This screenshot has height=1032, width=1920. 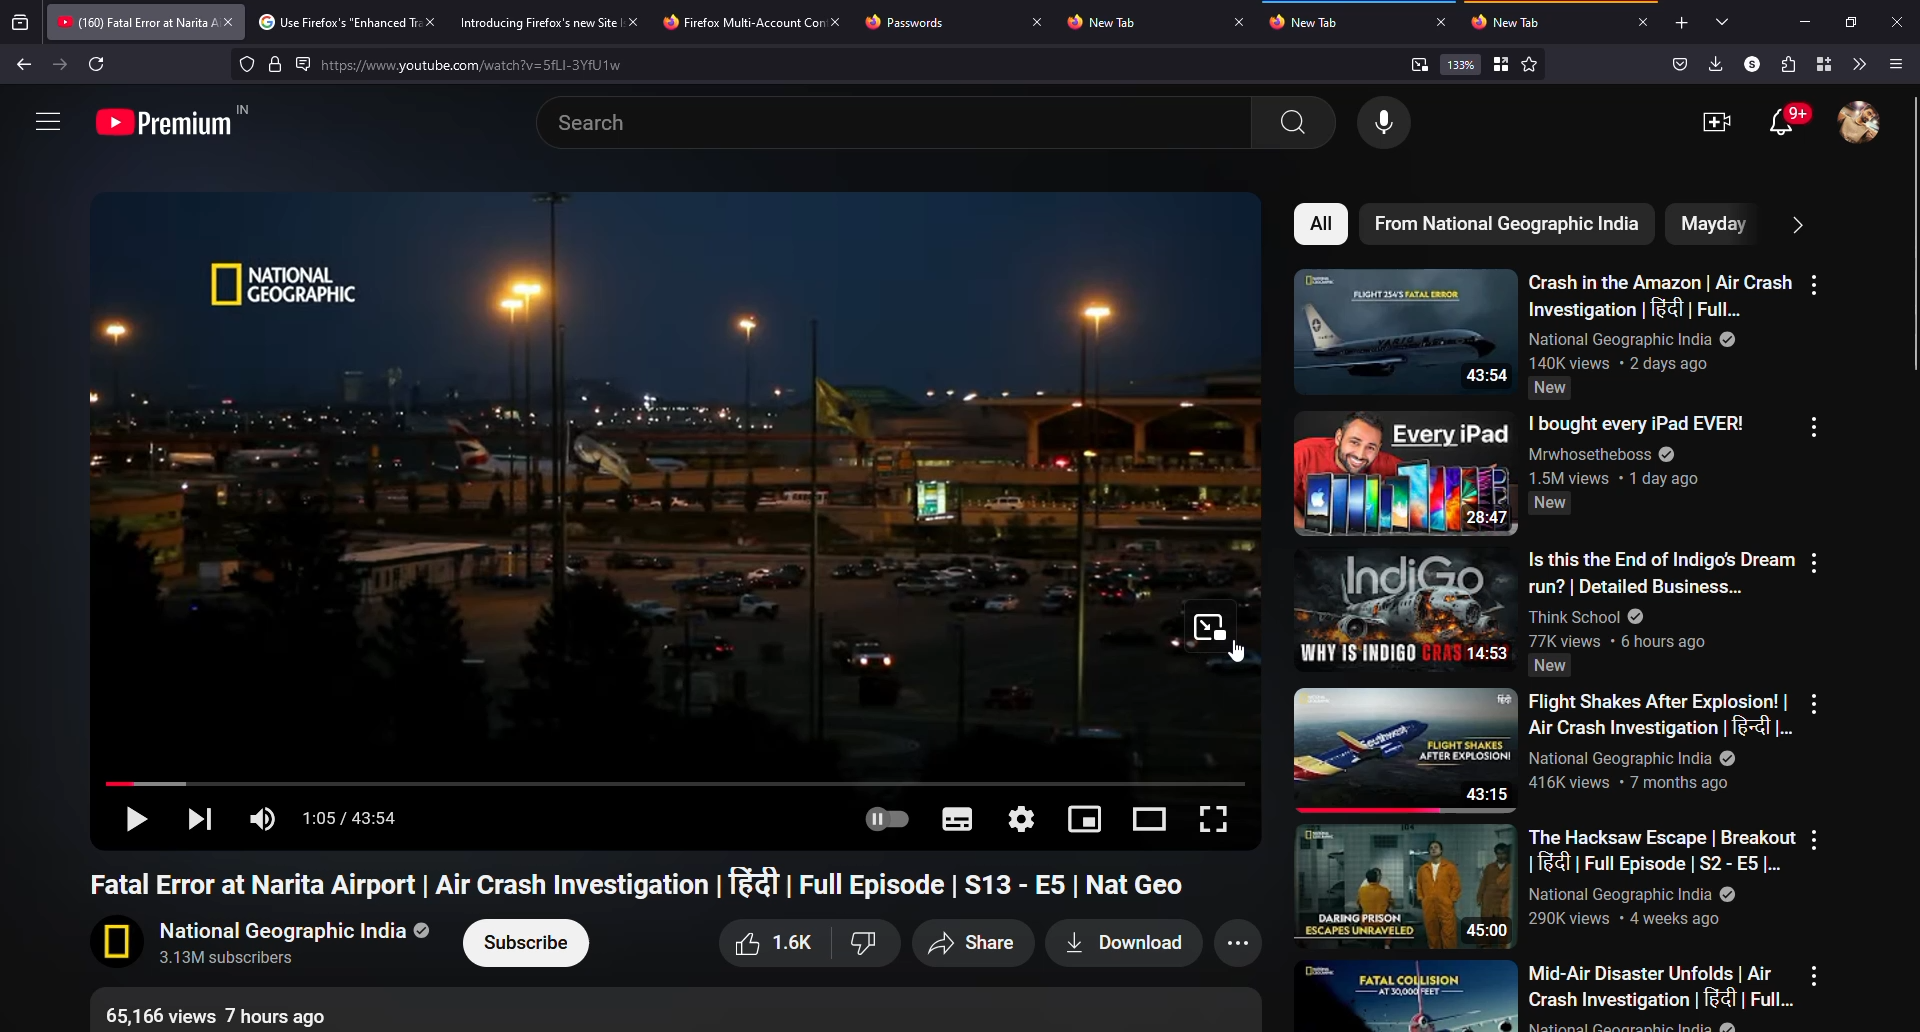 I want to click on close, so click(x=1901, y=21).